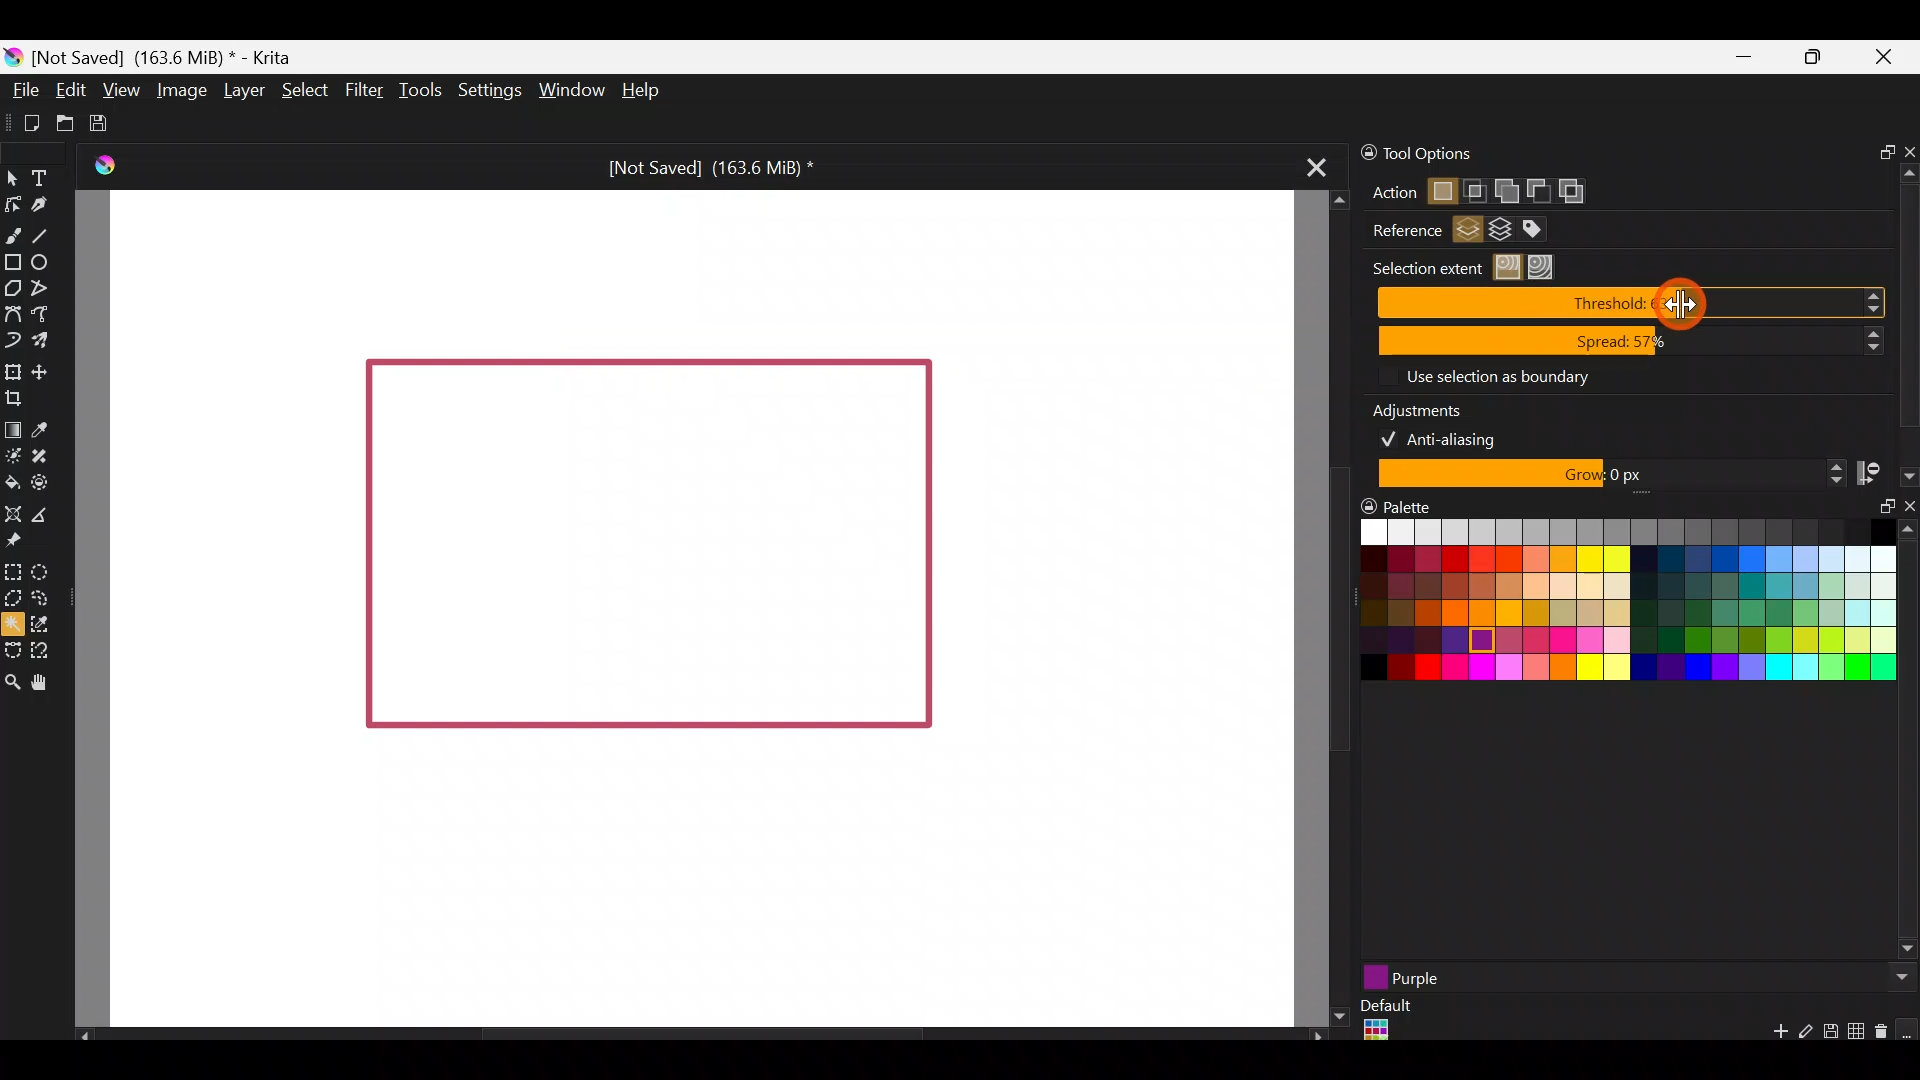 This screenshot has height=1080, width=1920. Describe the element at coordinates (1885, 1038) in the screenshot. I see `Remove swatch/group` at that location.